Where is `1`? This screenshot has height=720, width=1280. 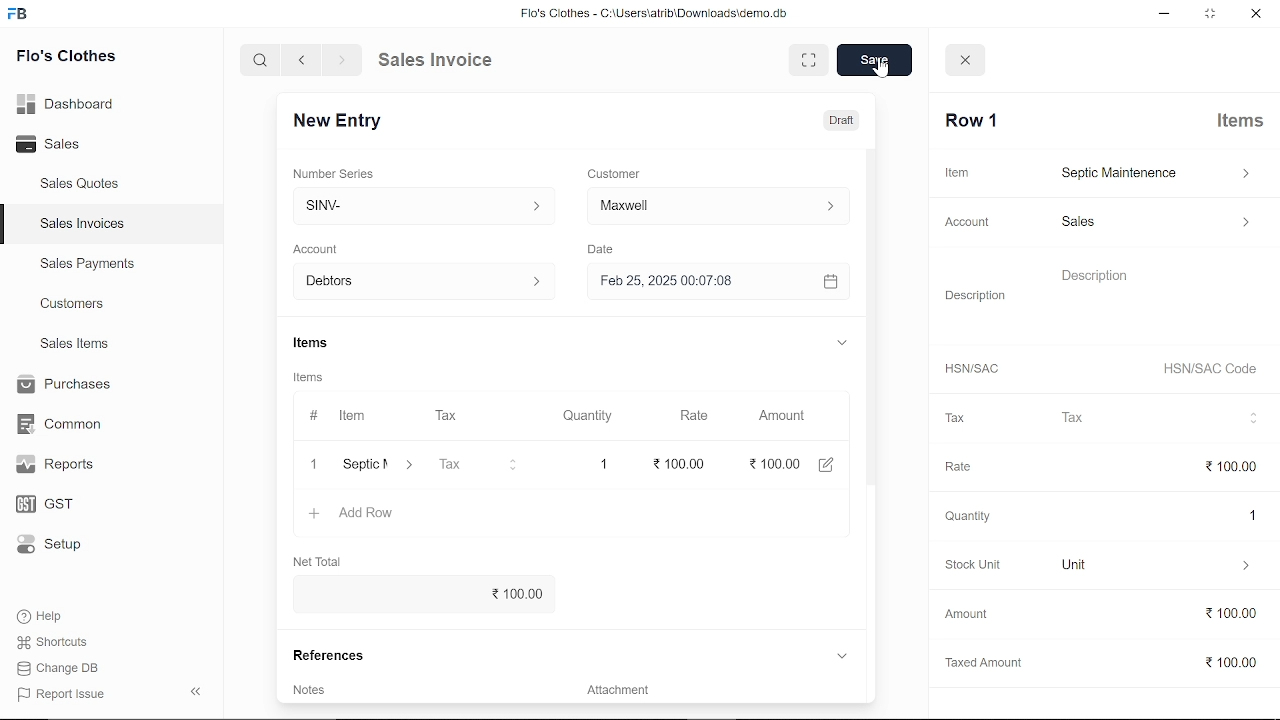
1 is located at coordinates (1243, 515).